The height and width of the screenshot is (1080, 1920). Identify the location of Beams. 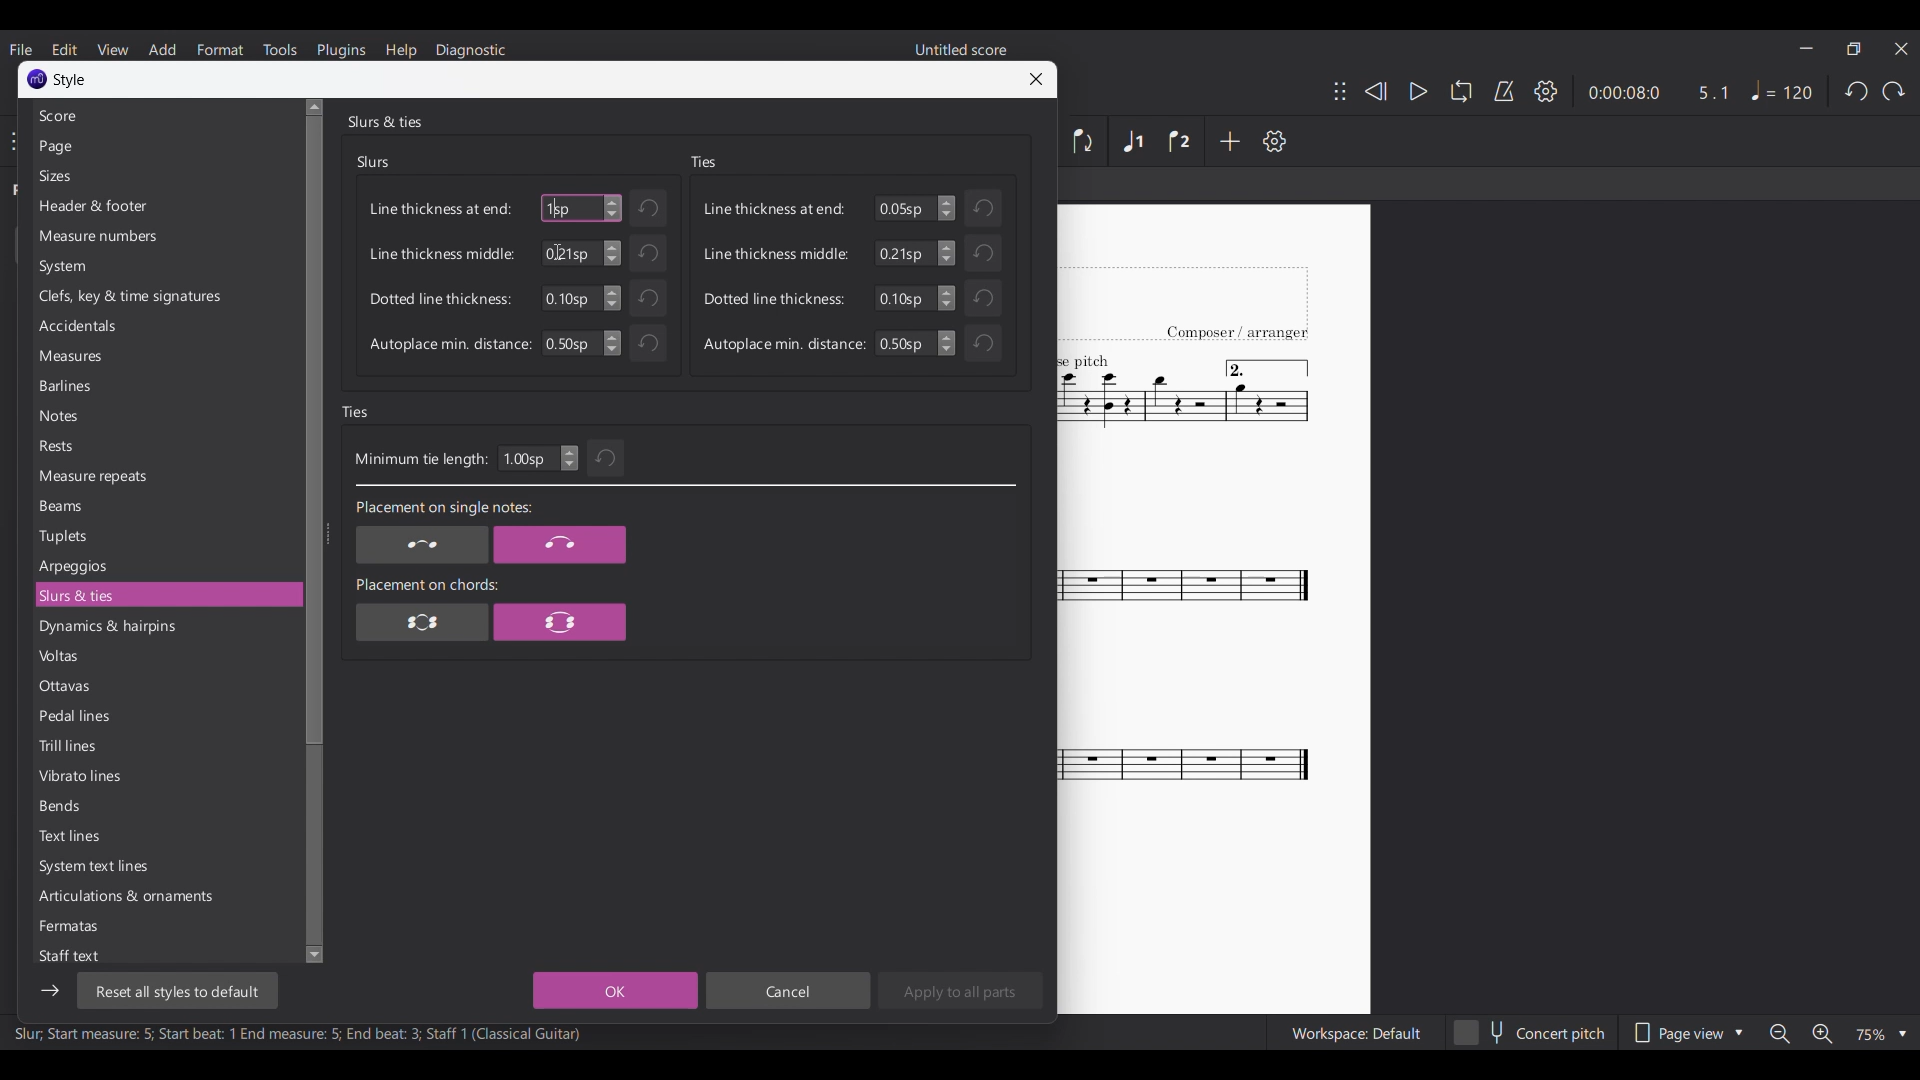
(166, 506).